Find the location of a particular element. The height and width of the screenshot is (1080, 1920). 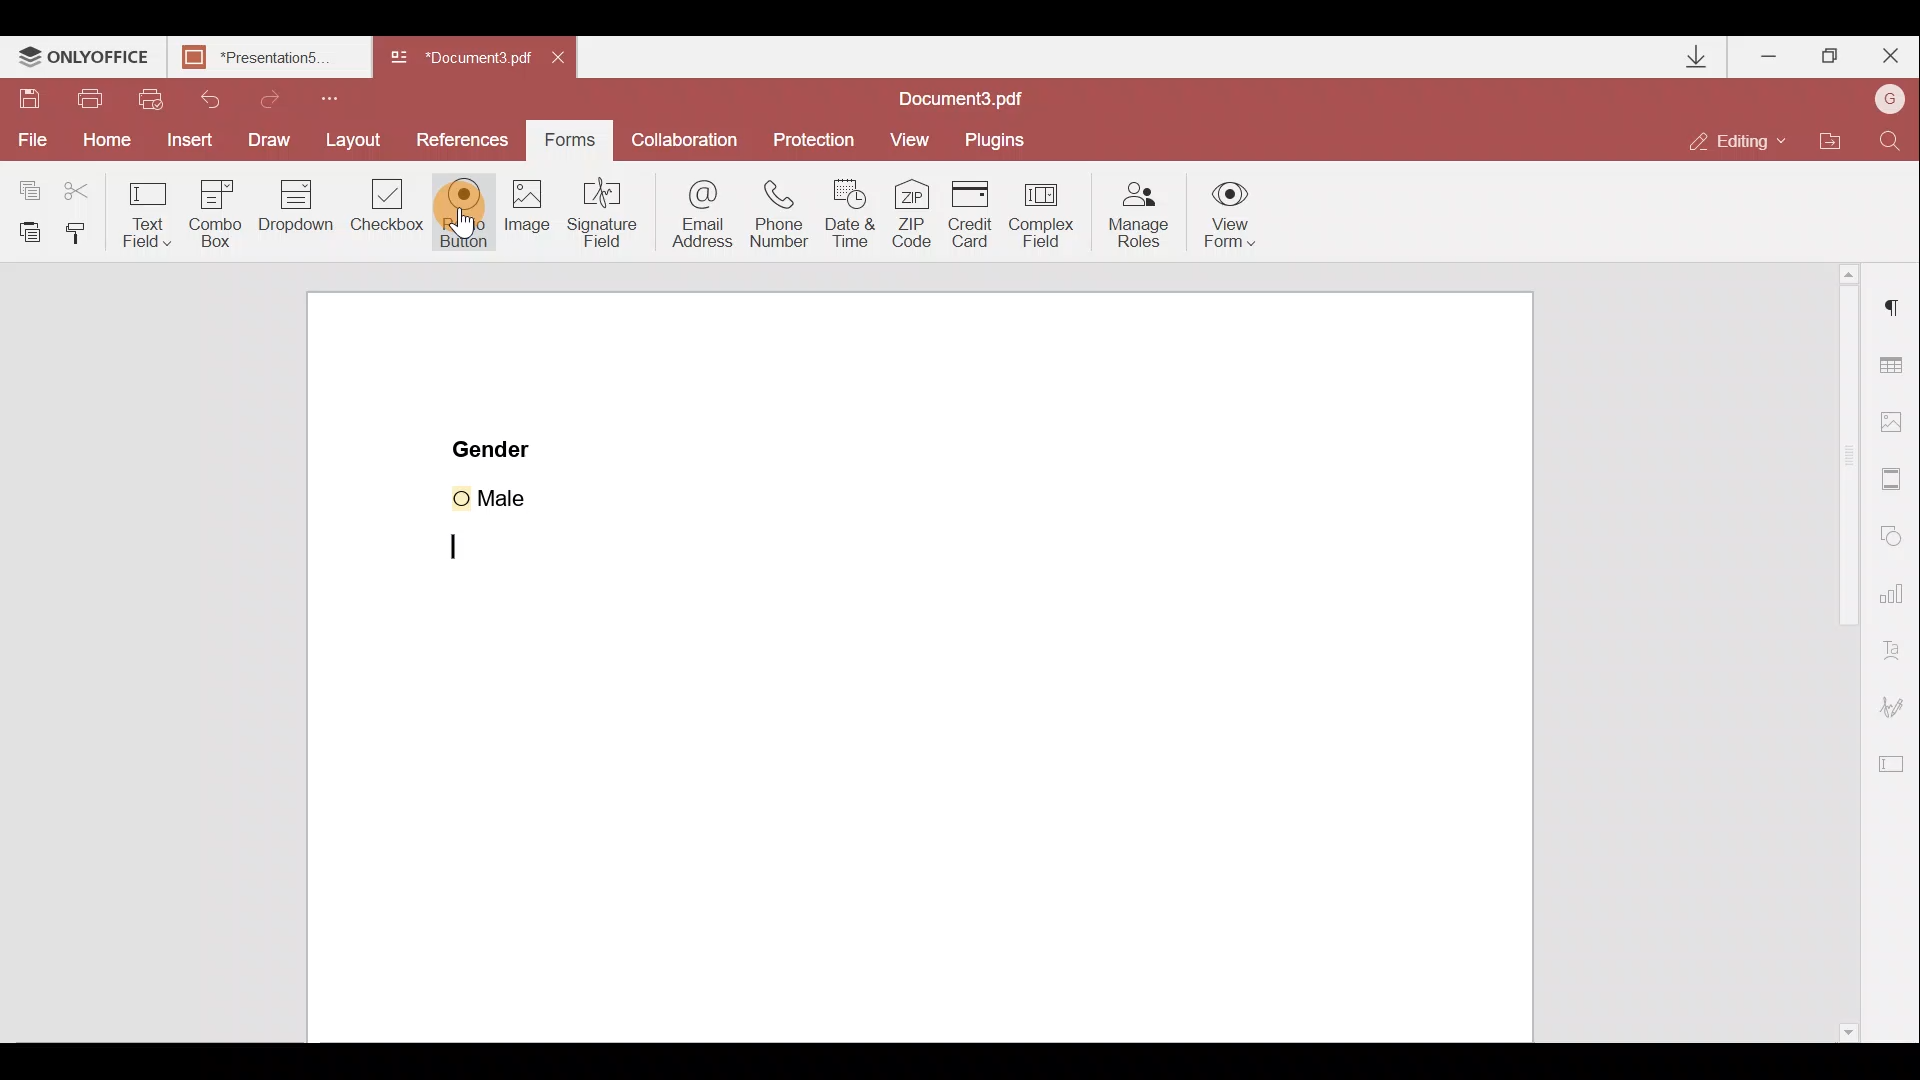

Paste is located at coordinates (26, 229).